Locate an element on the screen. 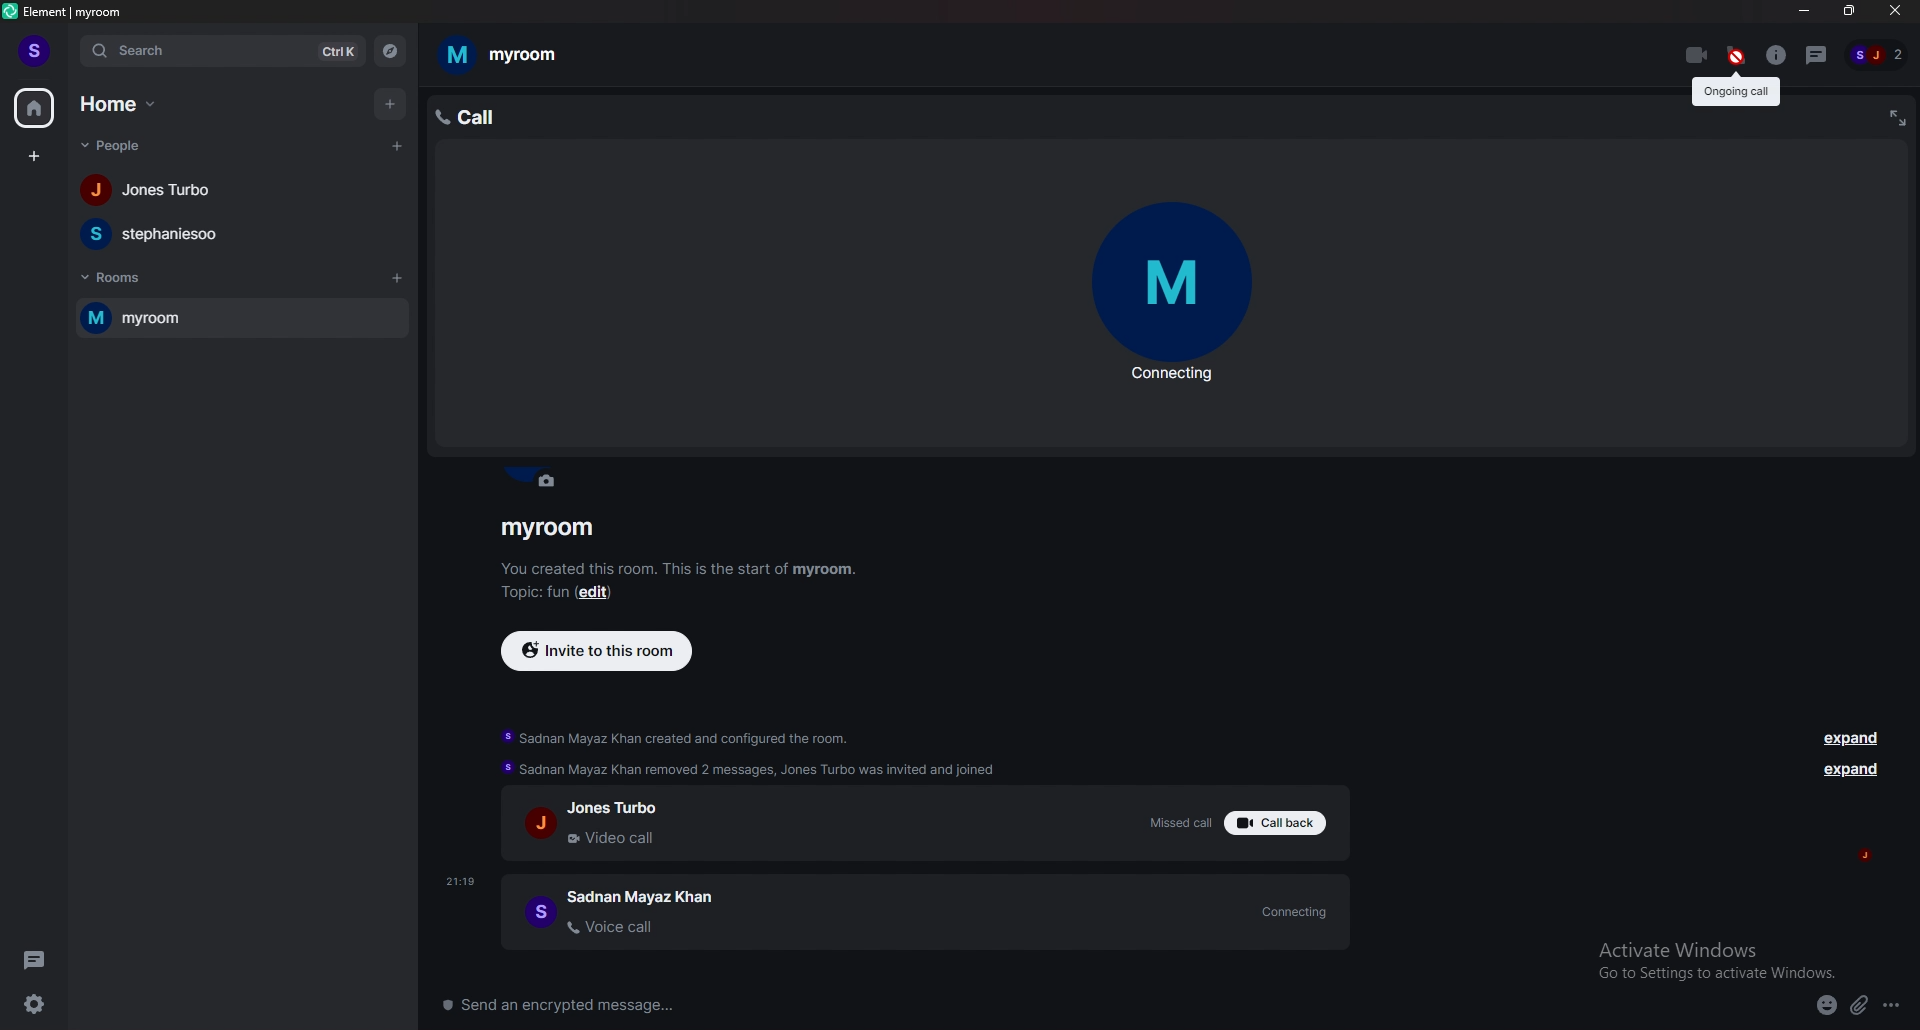 Image resolution: width=1920 pixels, height=1030 pixels. rooms is located at coordinates (134, 276).